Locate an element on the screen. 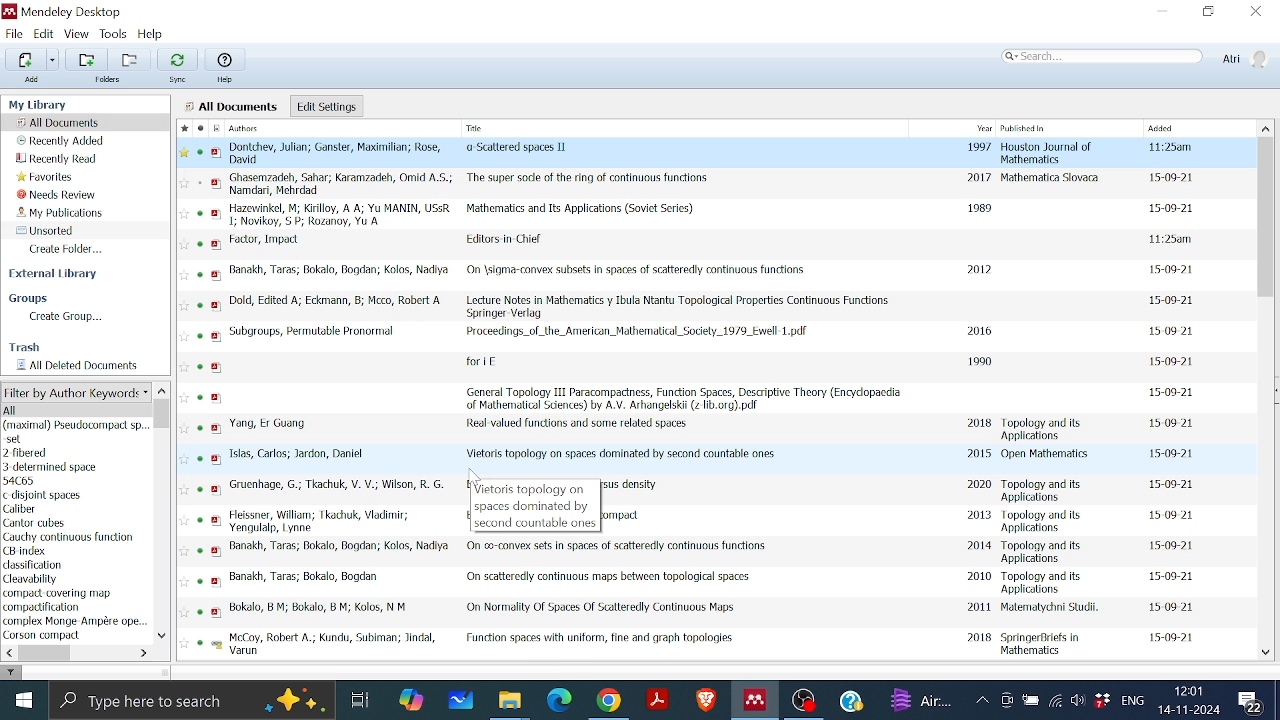 The image size is (1280, 720). Favourite is located at coordinates (186, 458).